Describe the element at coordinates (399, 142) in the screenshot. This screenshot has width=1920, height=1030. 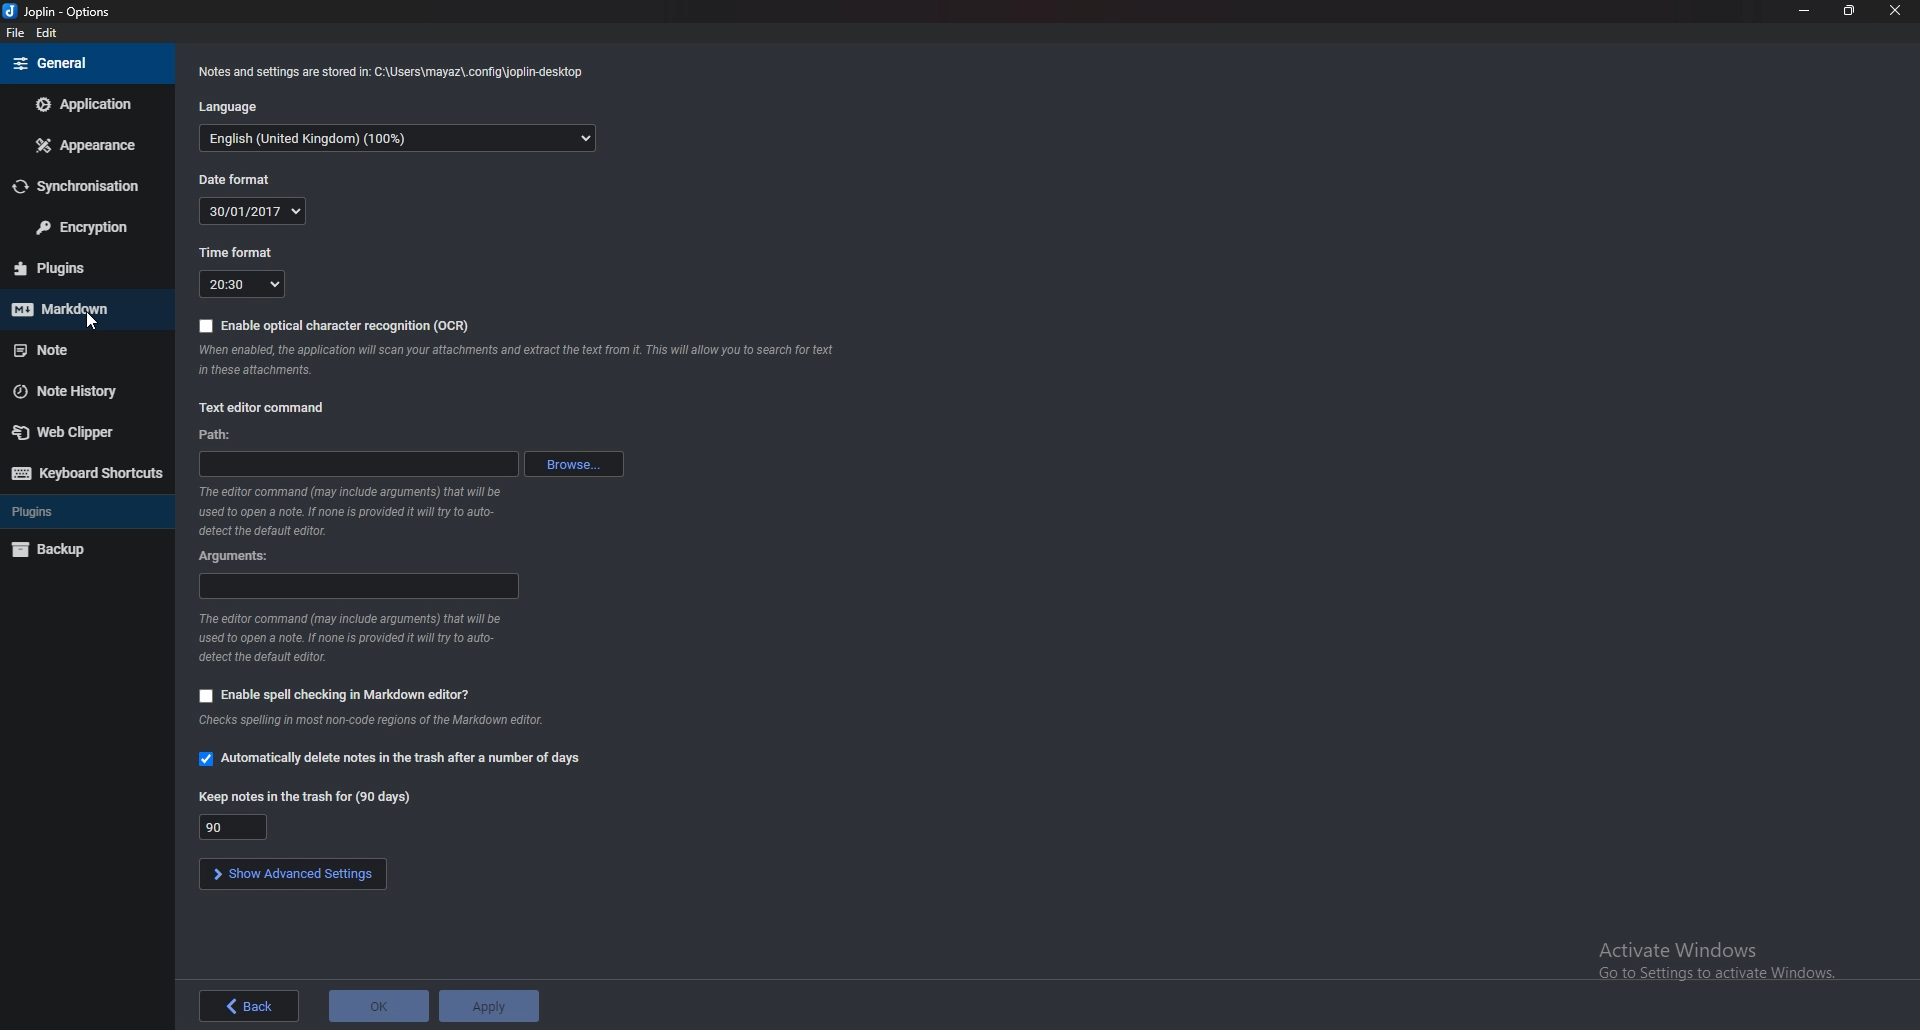
I see `Language` at that location.